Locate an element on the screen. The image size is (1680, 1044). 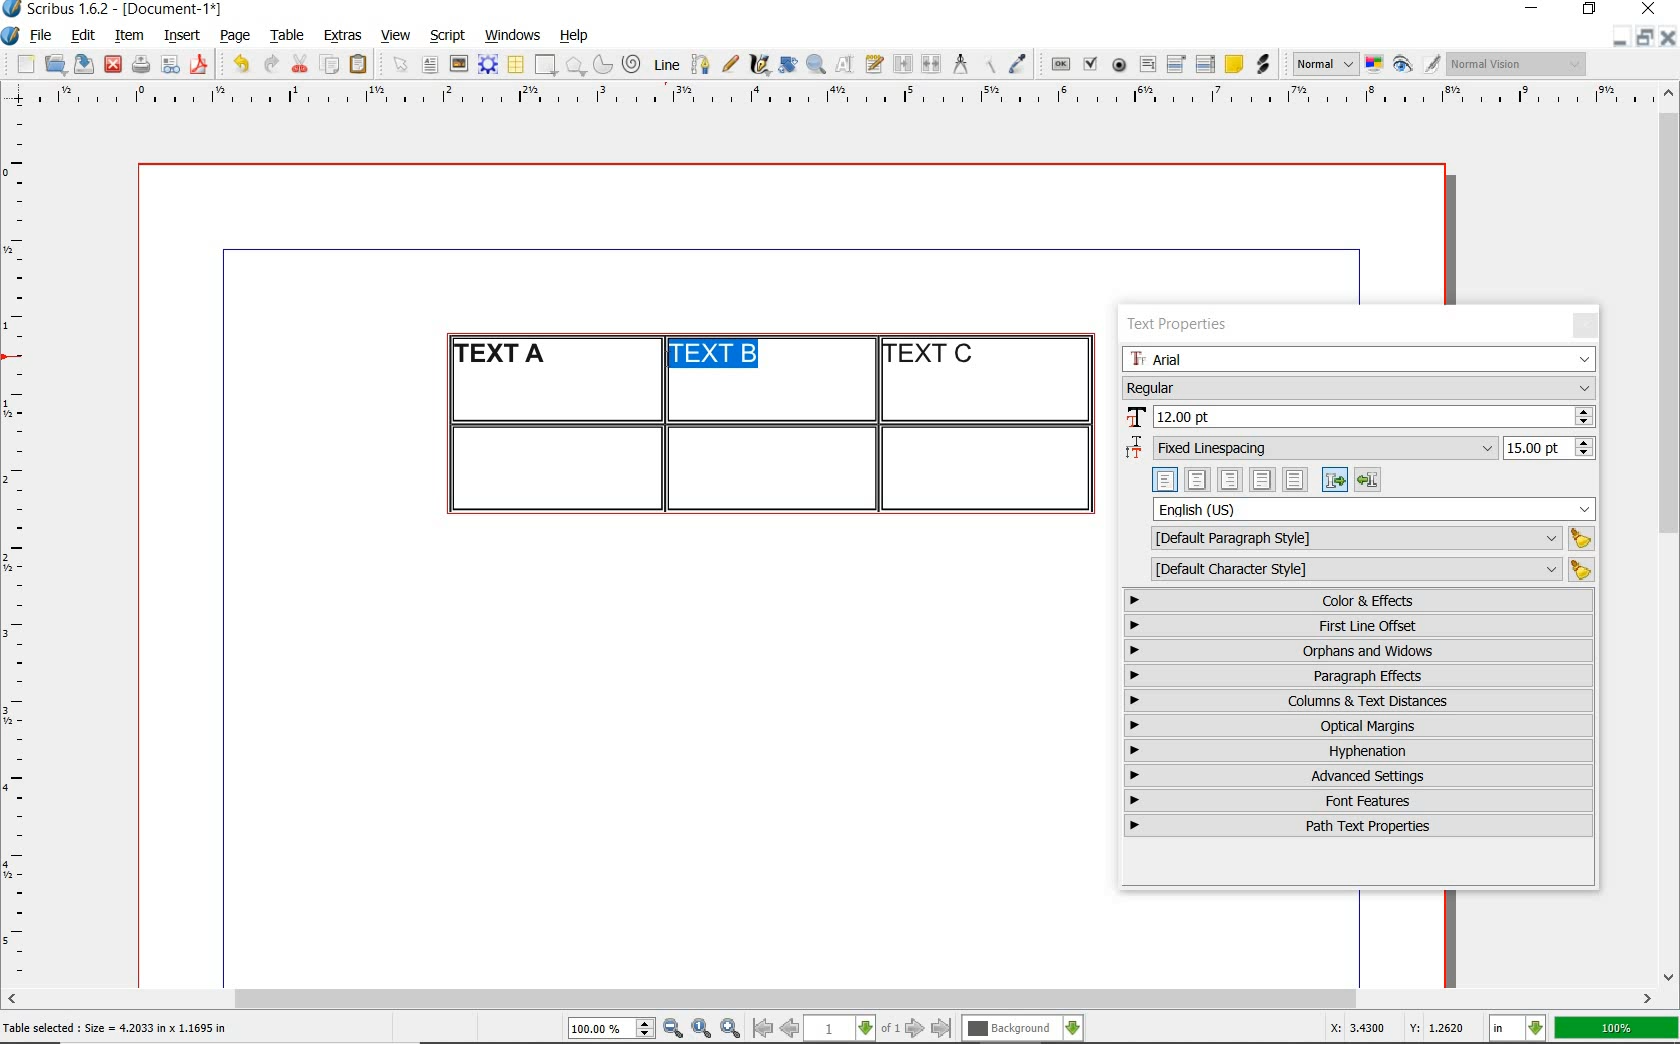
default character style is located at coordinates (1366, 570).